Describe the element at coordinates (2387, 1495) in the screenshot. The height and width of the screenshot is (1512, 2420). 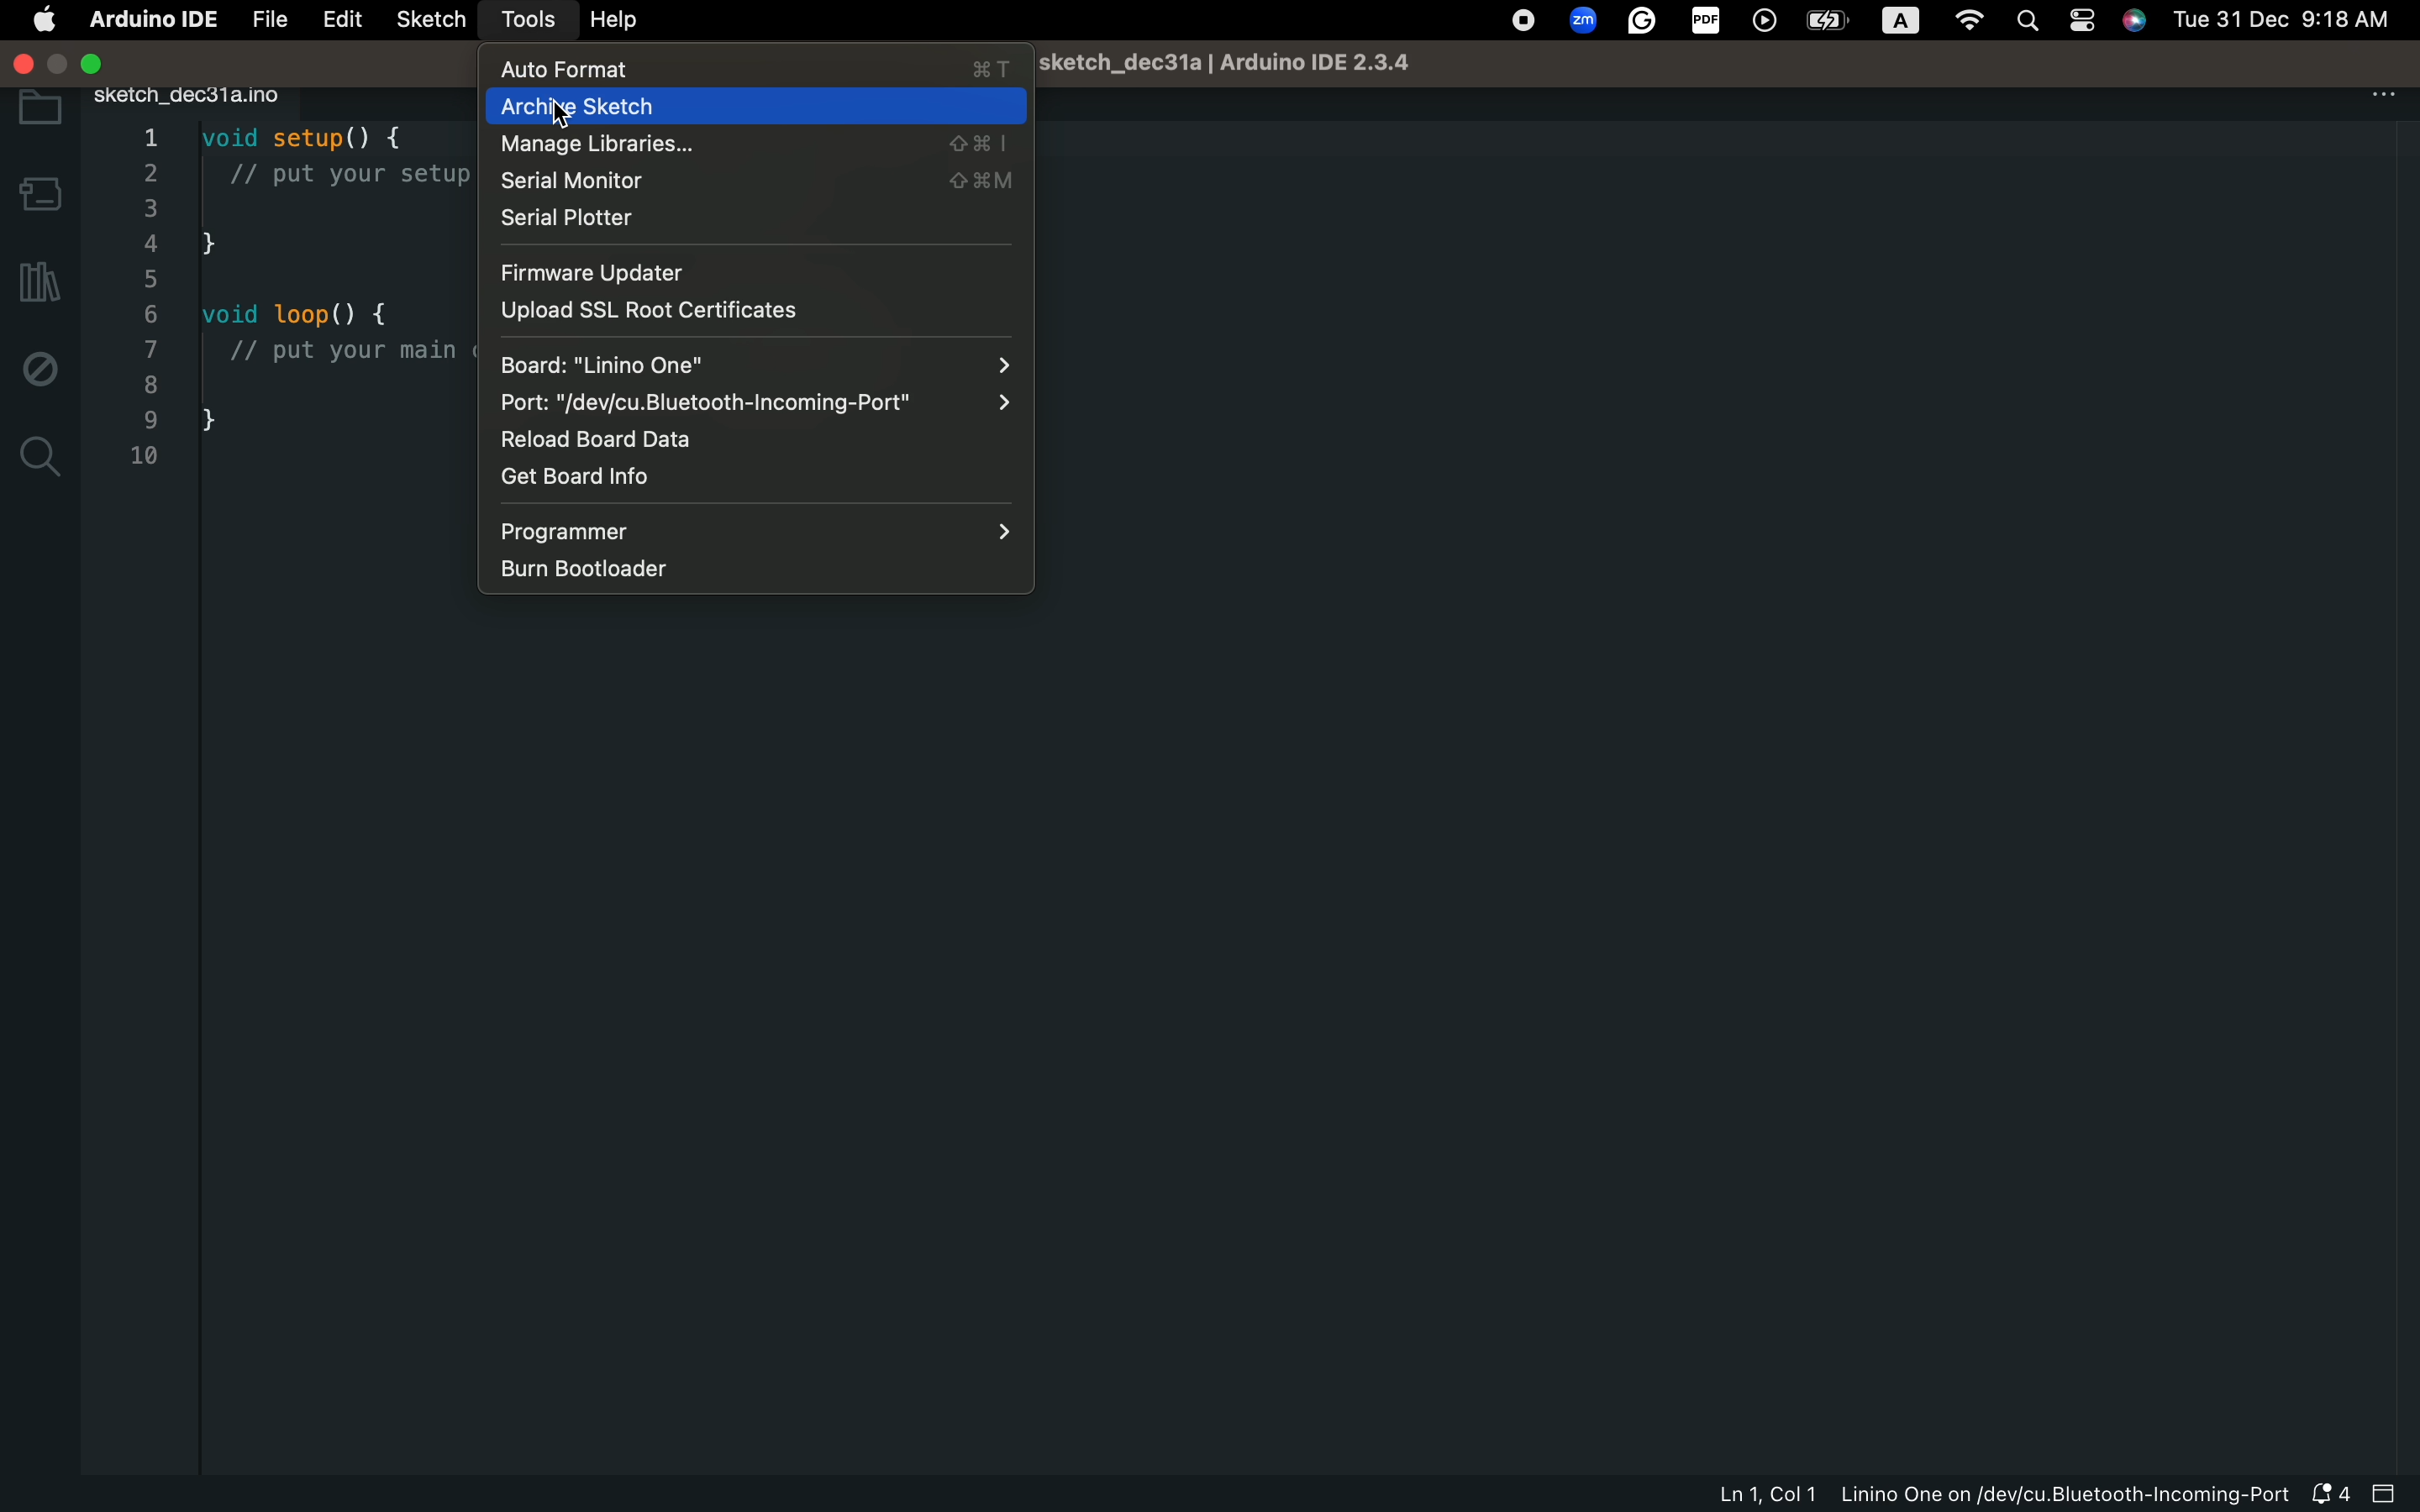
I see `close bar` at that location.